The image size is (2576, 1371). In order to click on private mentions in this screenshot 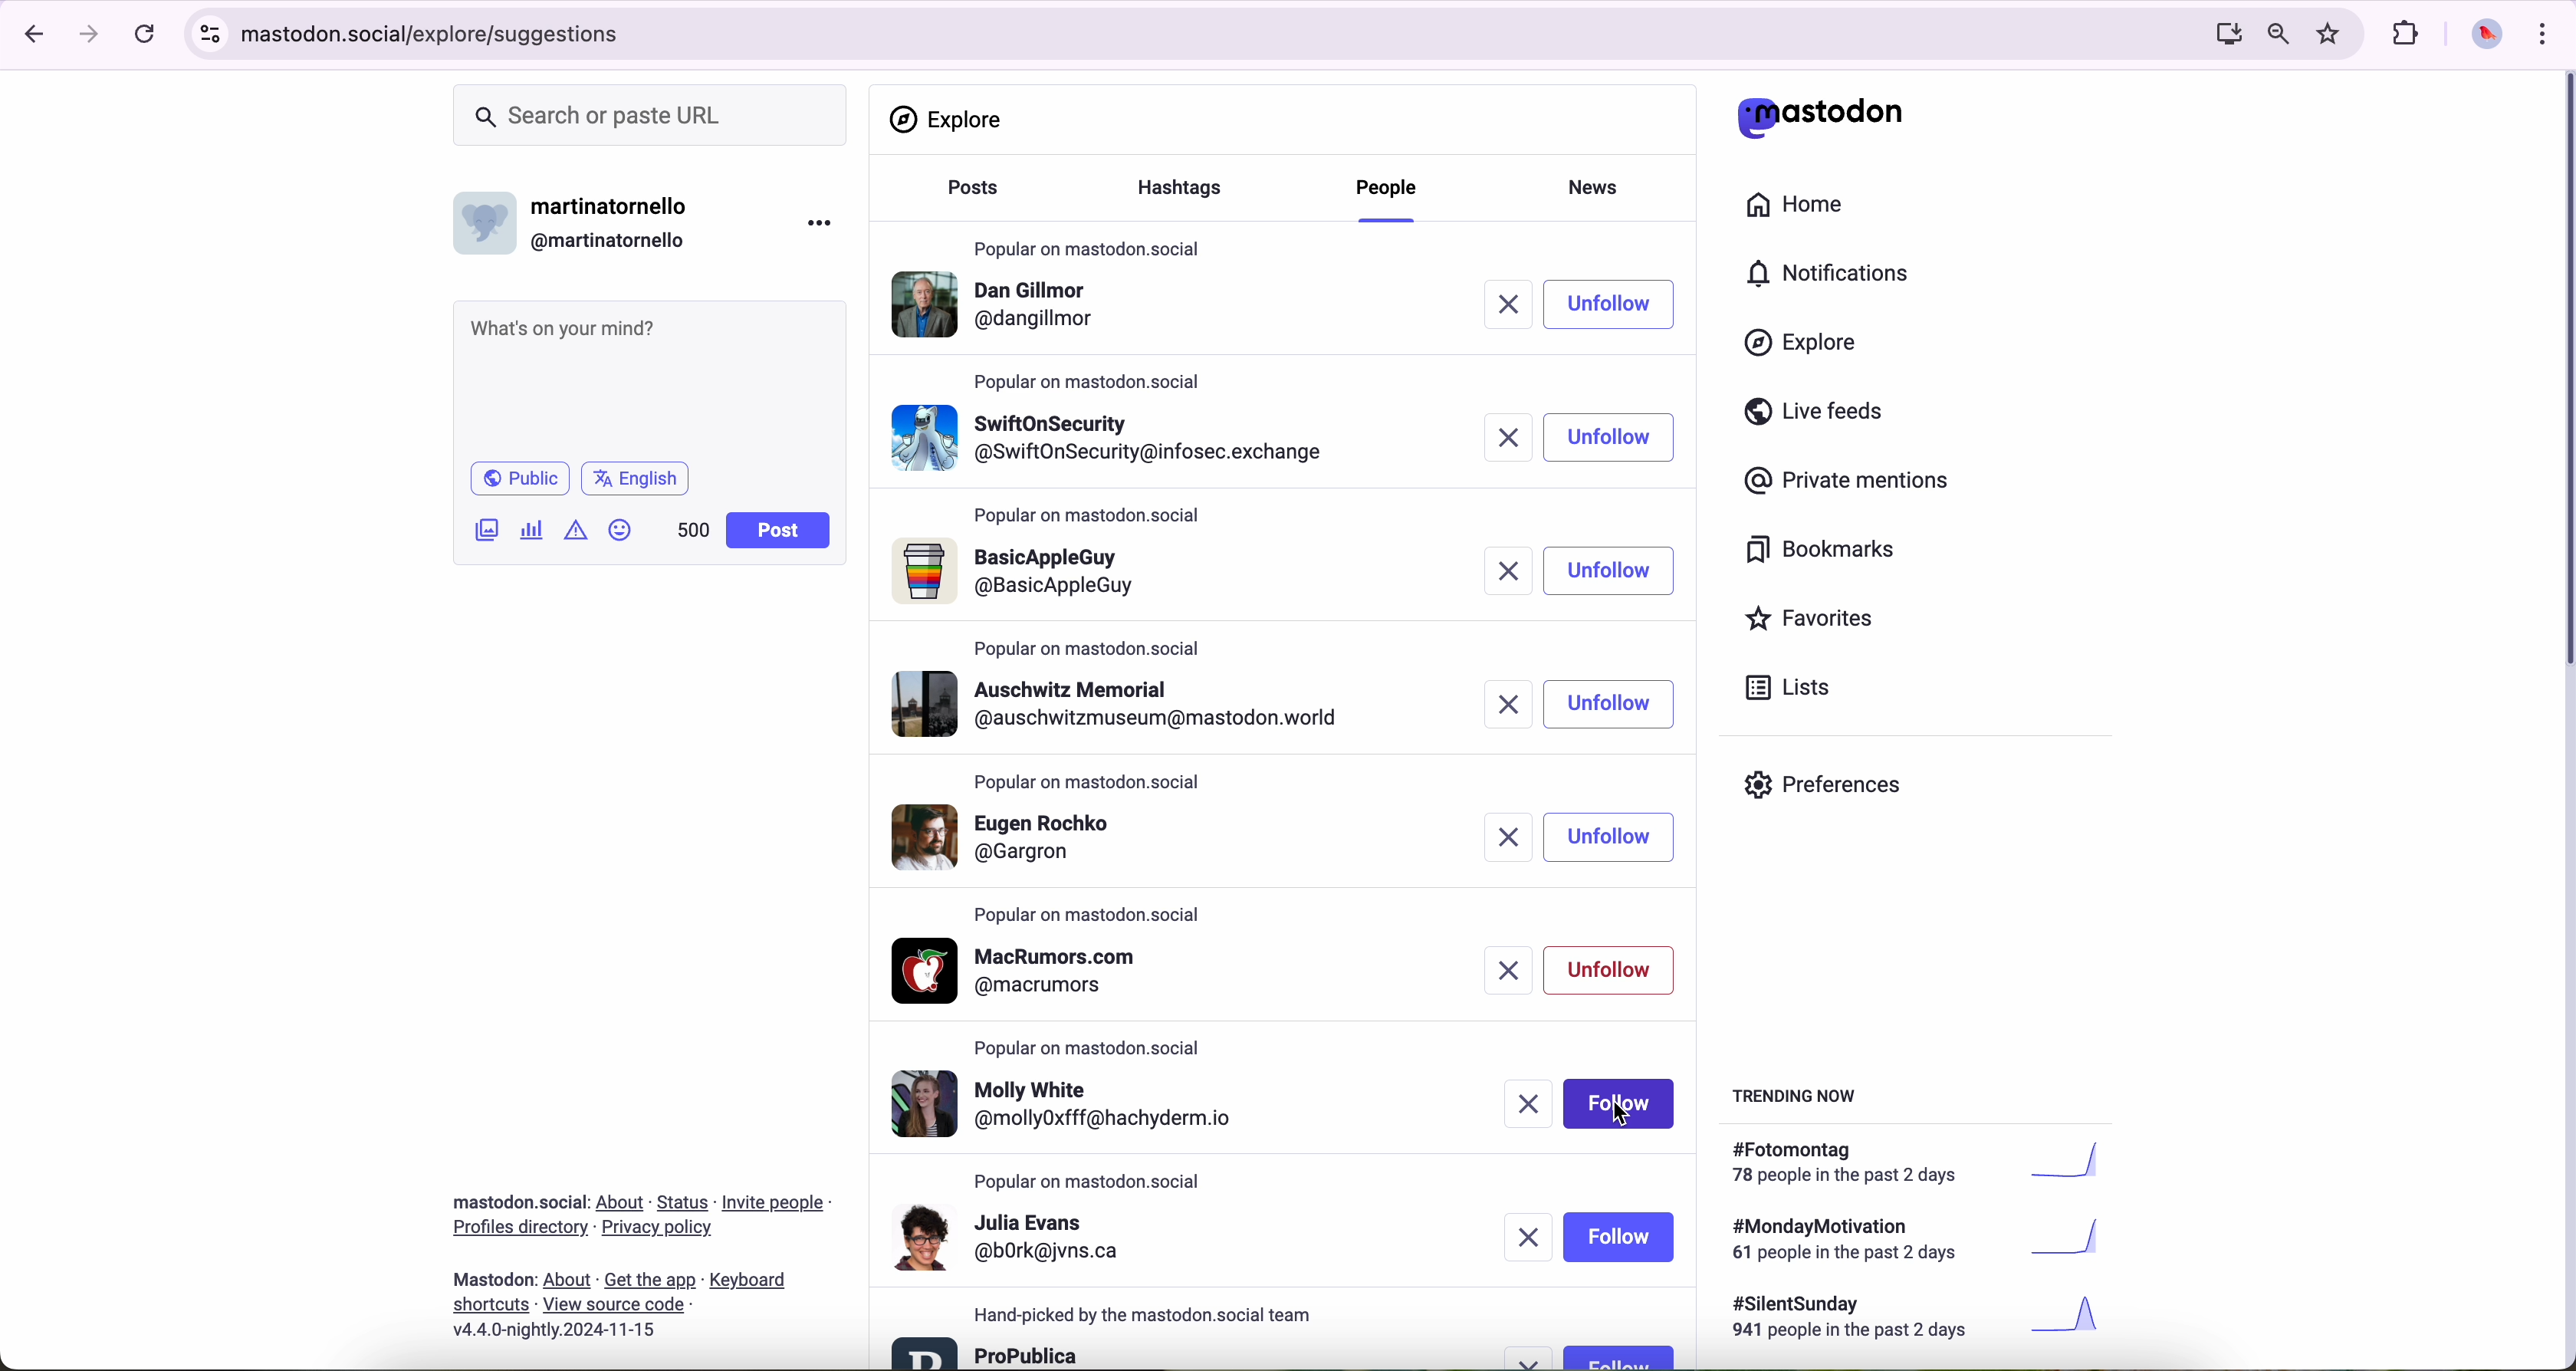, I will do `click(1848, 482)`.